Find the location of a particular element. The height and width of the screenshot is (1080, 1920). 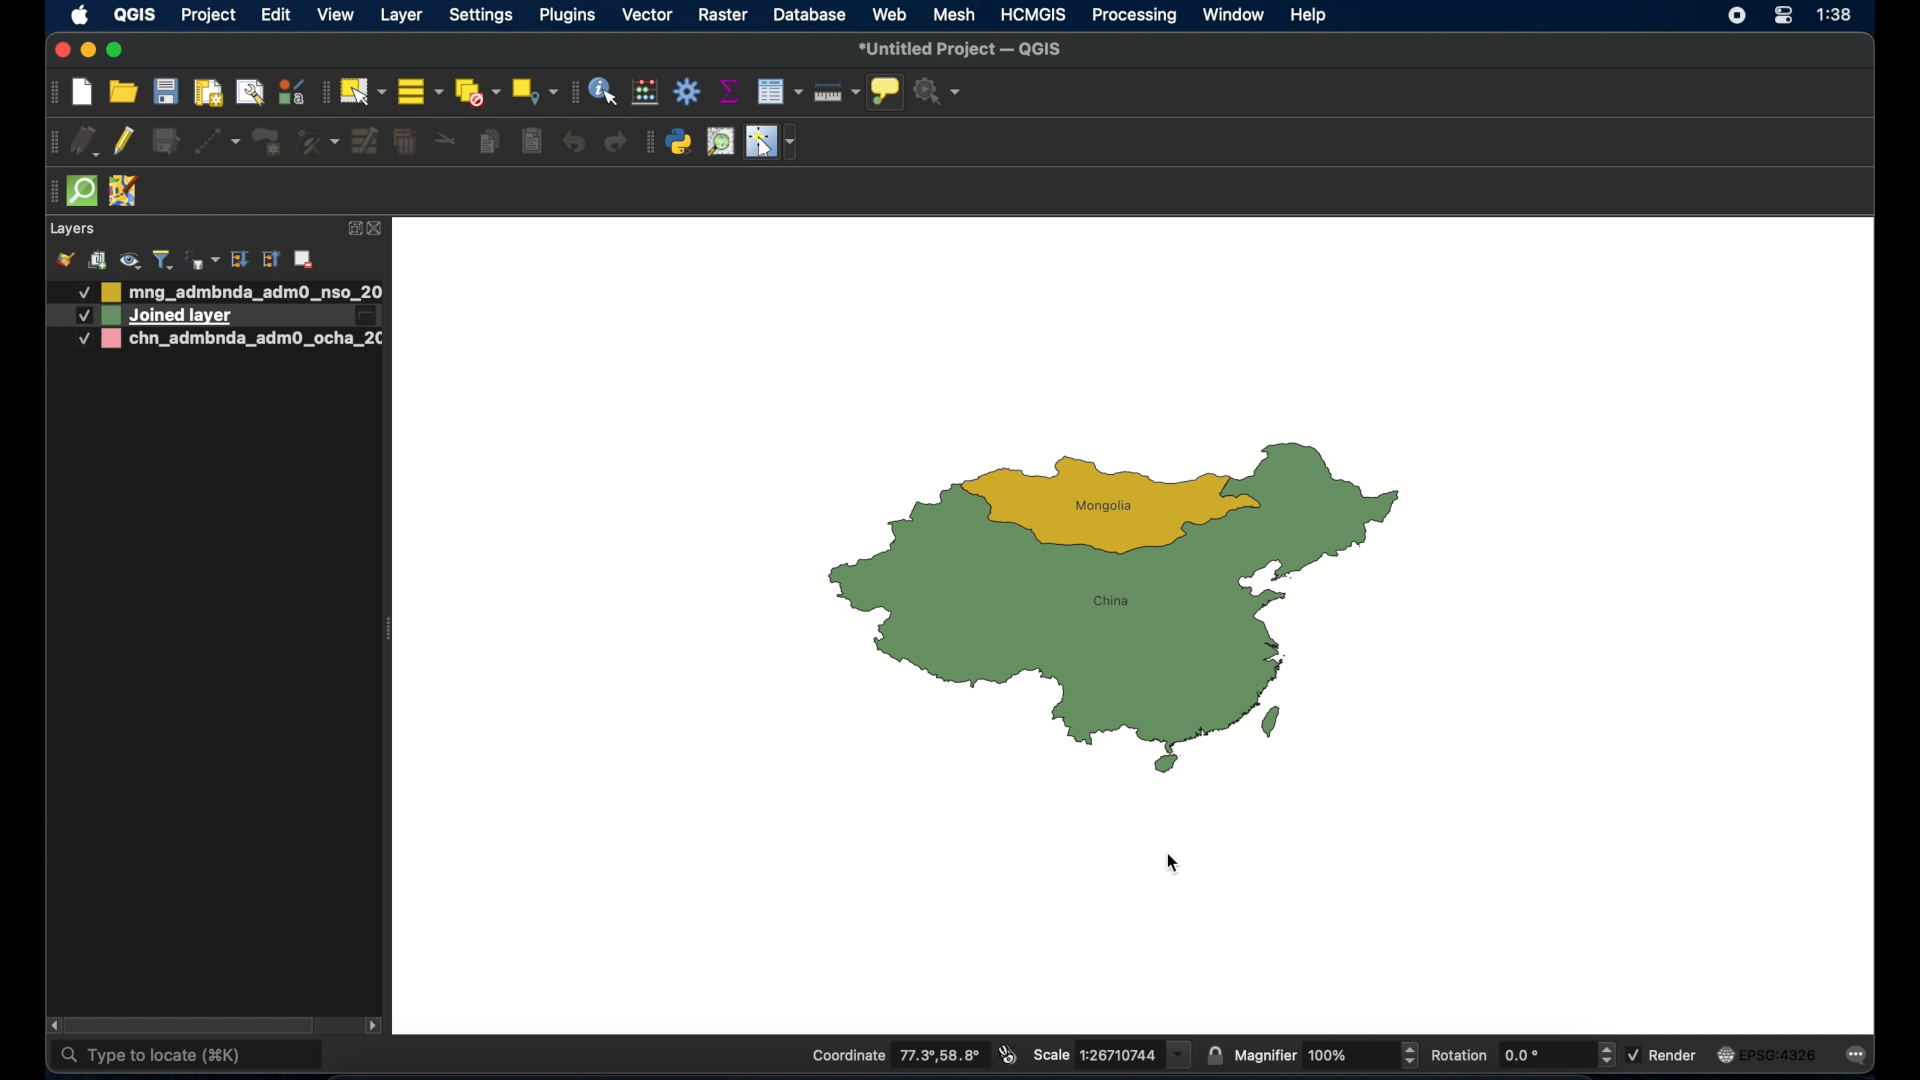

minimize is located at coordinates (89, 51).